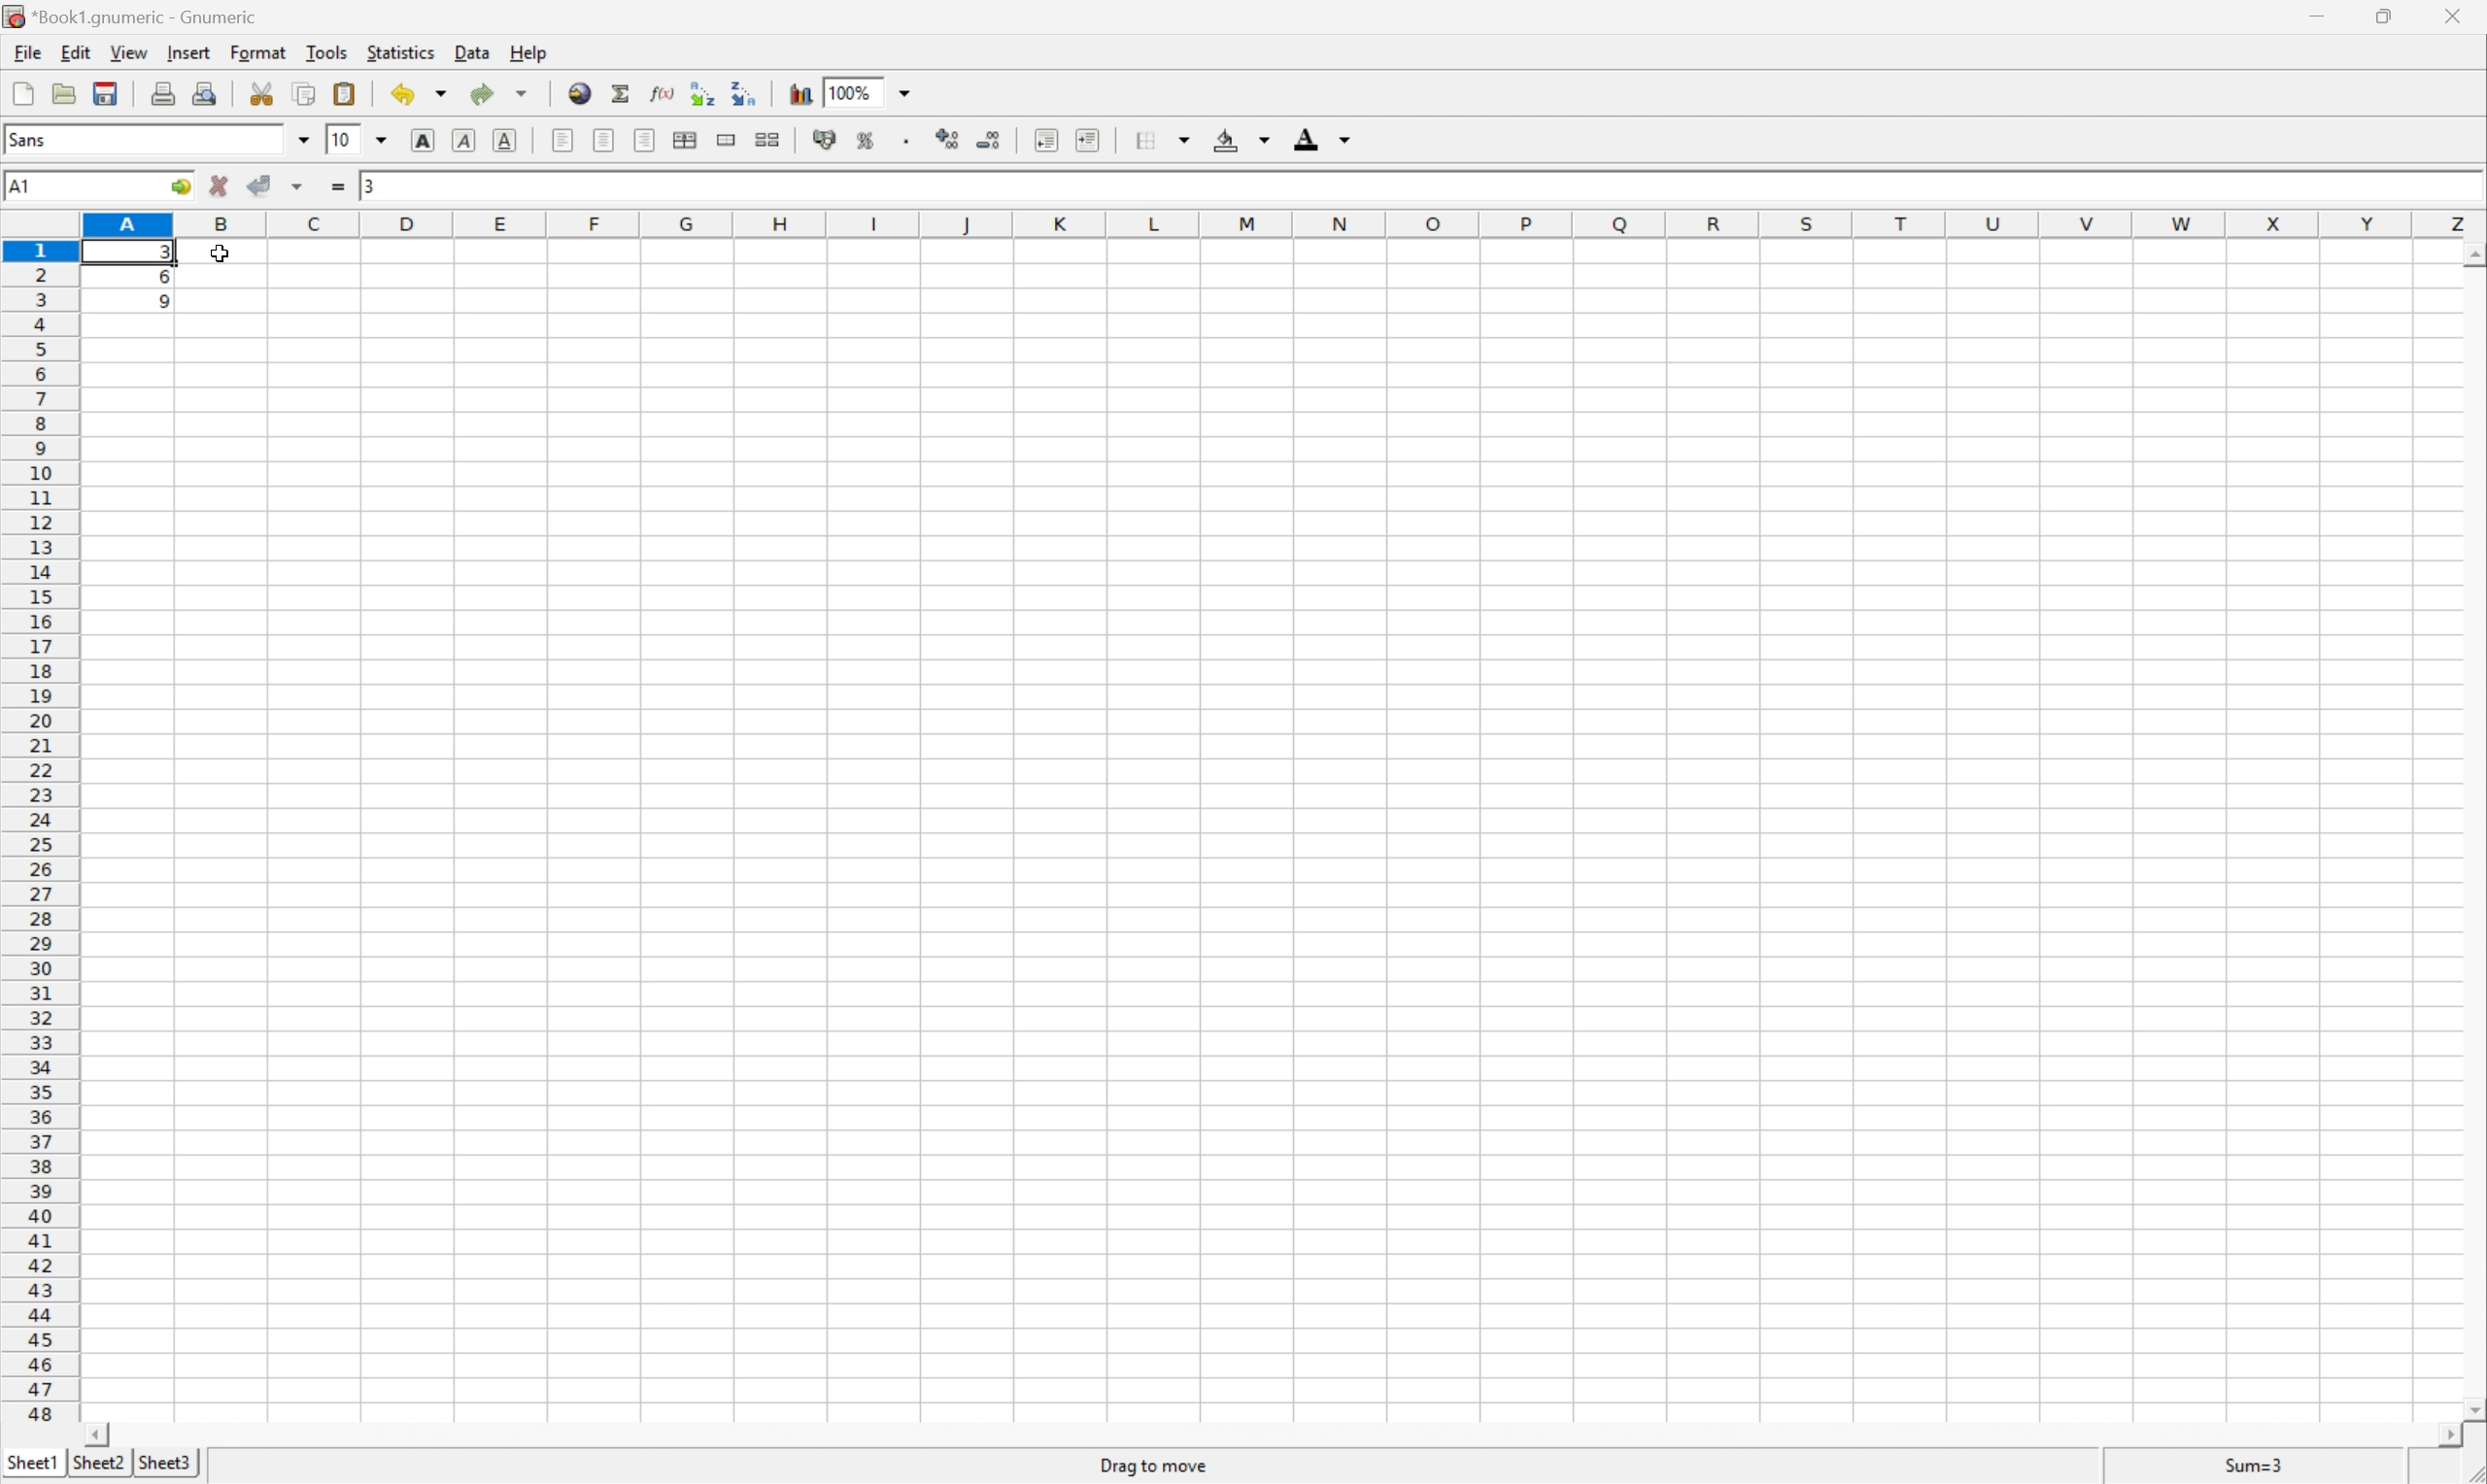 This screenshot has height=1484, width=2487. What do you see at coordinates (1090, 140) in the screenshot?
I see `Increase indent, and align the contents to the left` at bounding box center [1090, 140].